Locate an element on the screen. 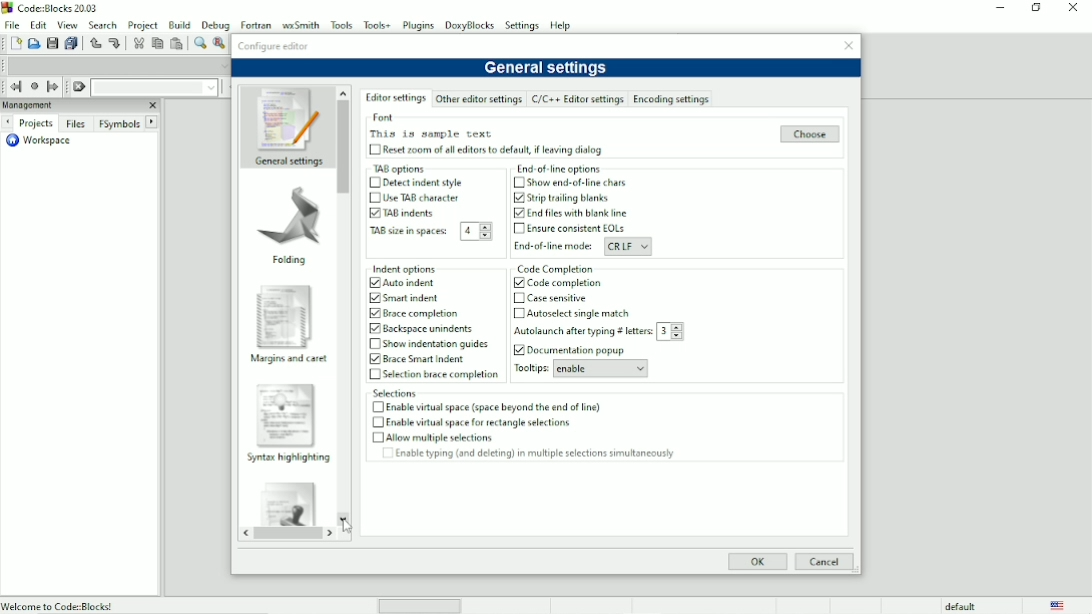  Paste is located at coordinates (176, 43).